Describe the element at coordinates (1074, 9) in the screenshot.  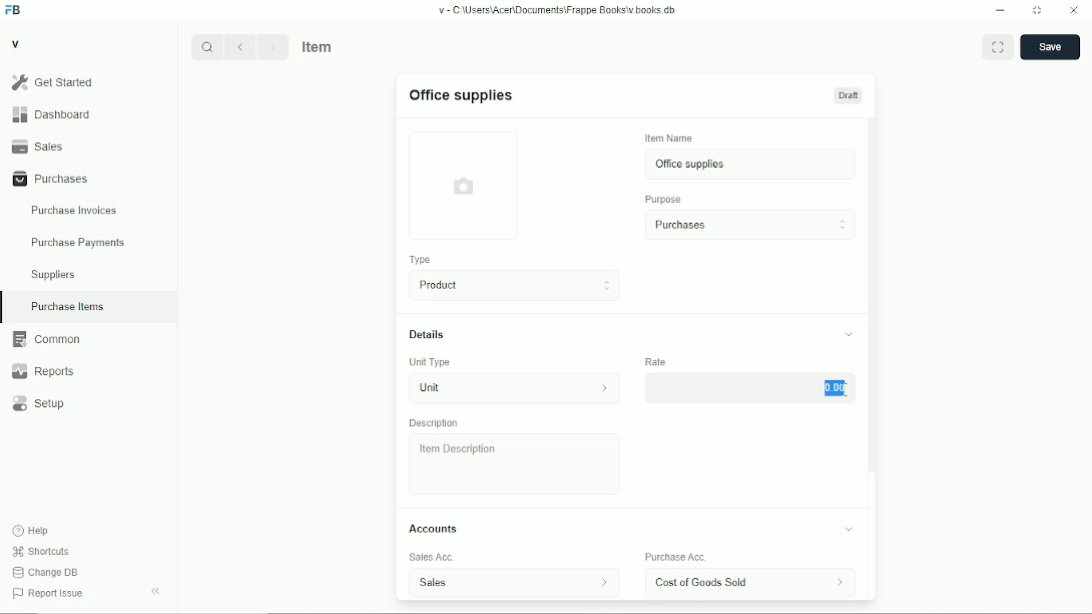
I see `Close` at that location.